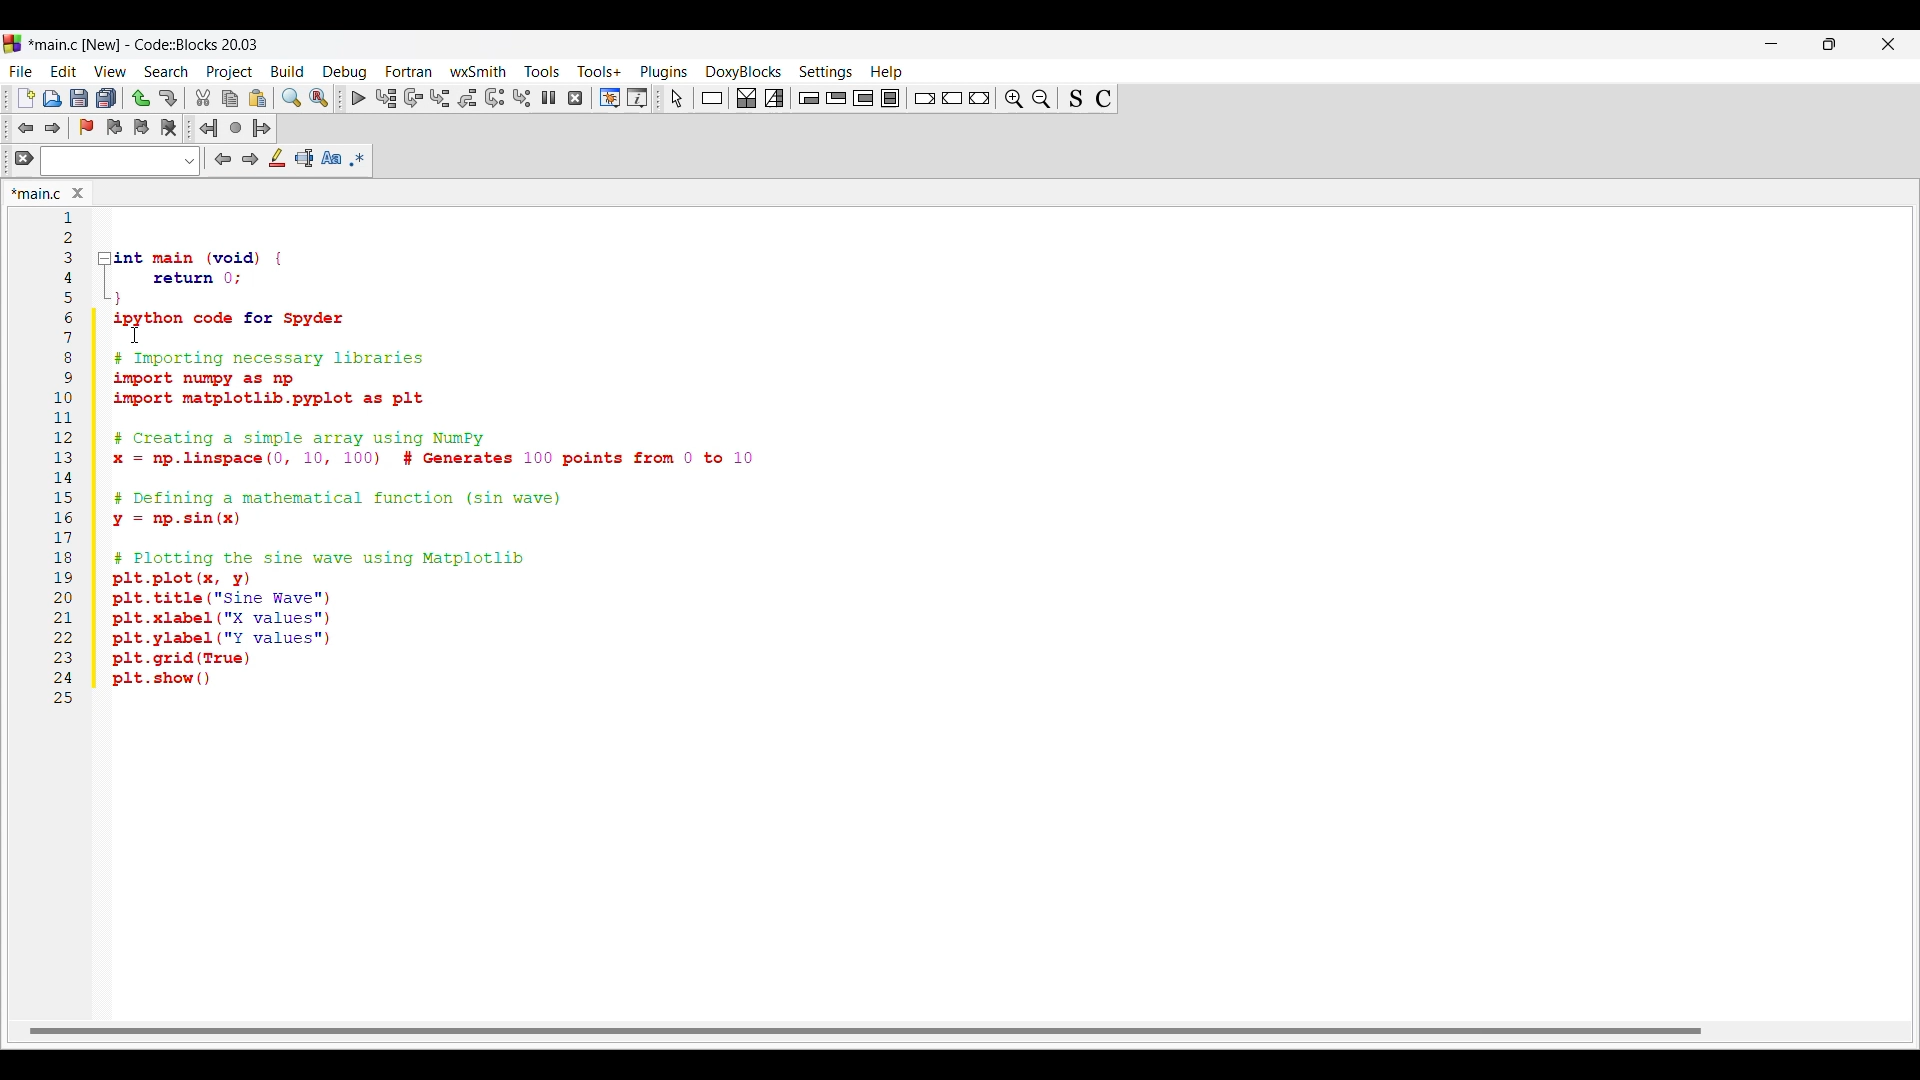 Image resolution: width=1920 pixels, height=1080 pixels. I want to click on Step into, so click(440, 98).